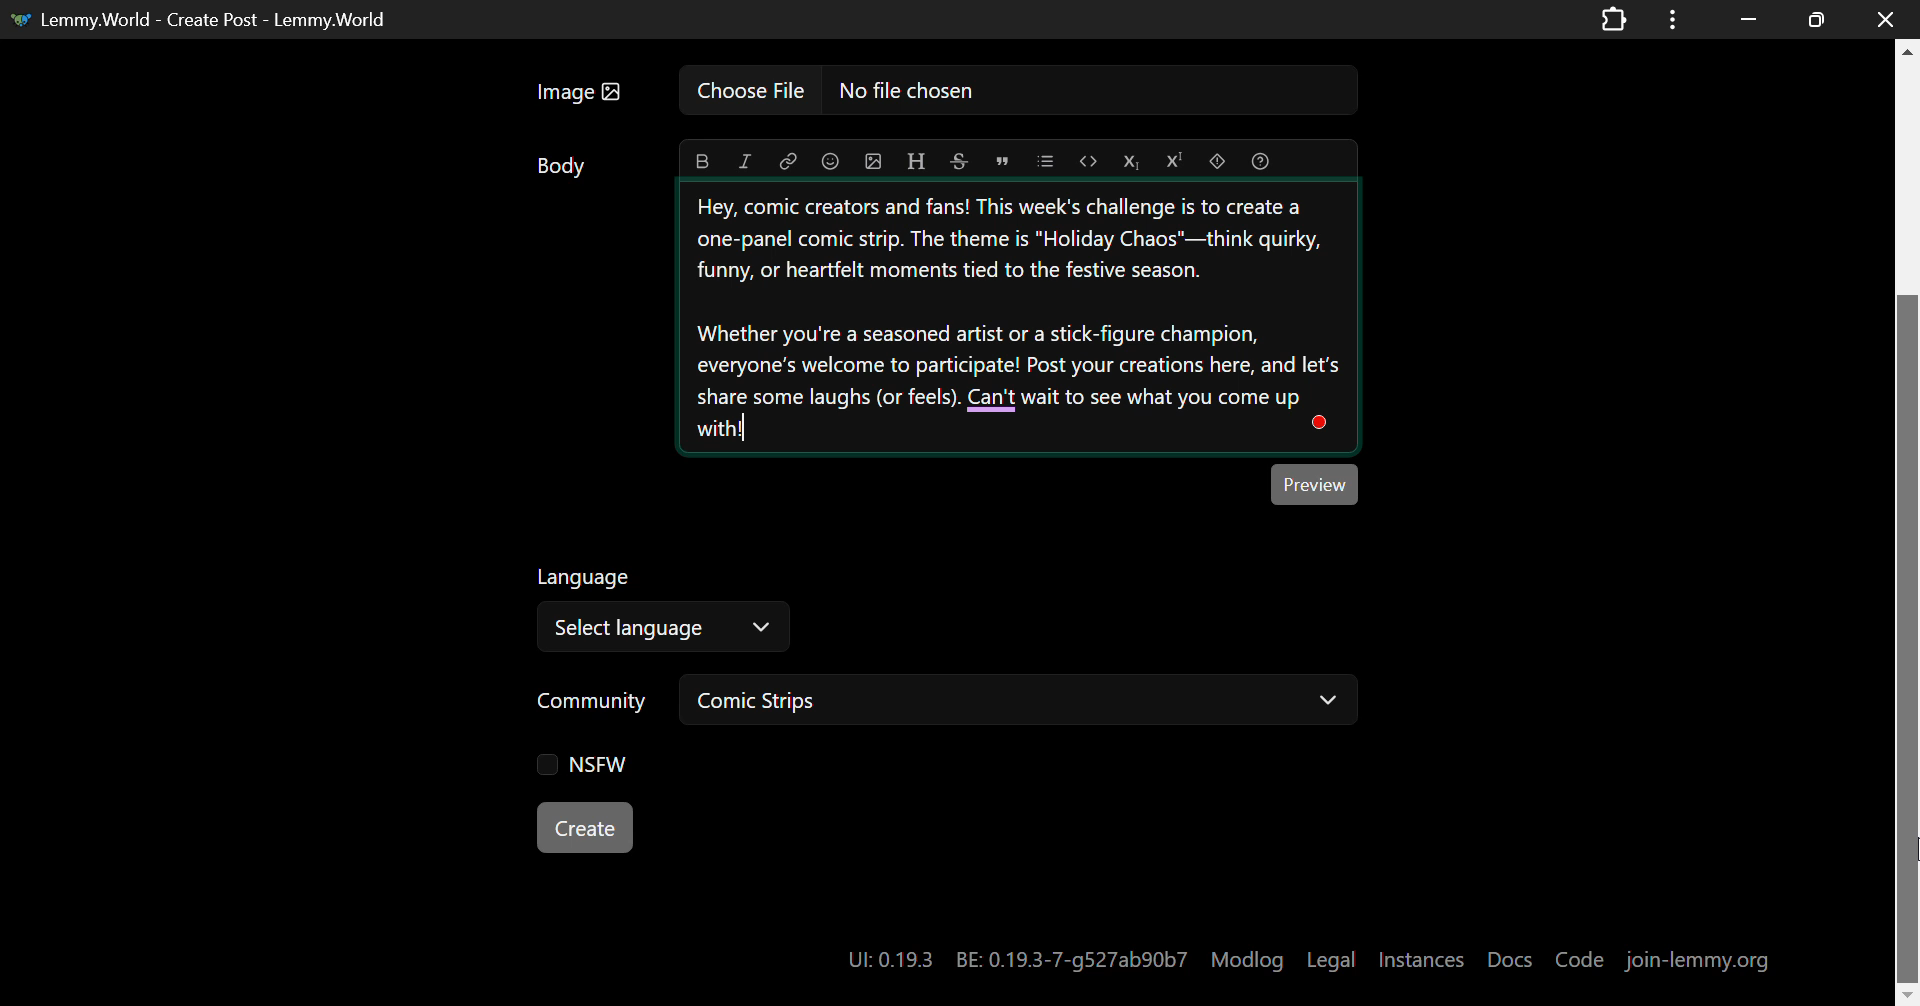 This screenshot has height=1006, width=1920. Describe the element at coordinates (1908, 857) in the screenshot. I see `MOUSE_UP Cursor Position` at that location.